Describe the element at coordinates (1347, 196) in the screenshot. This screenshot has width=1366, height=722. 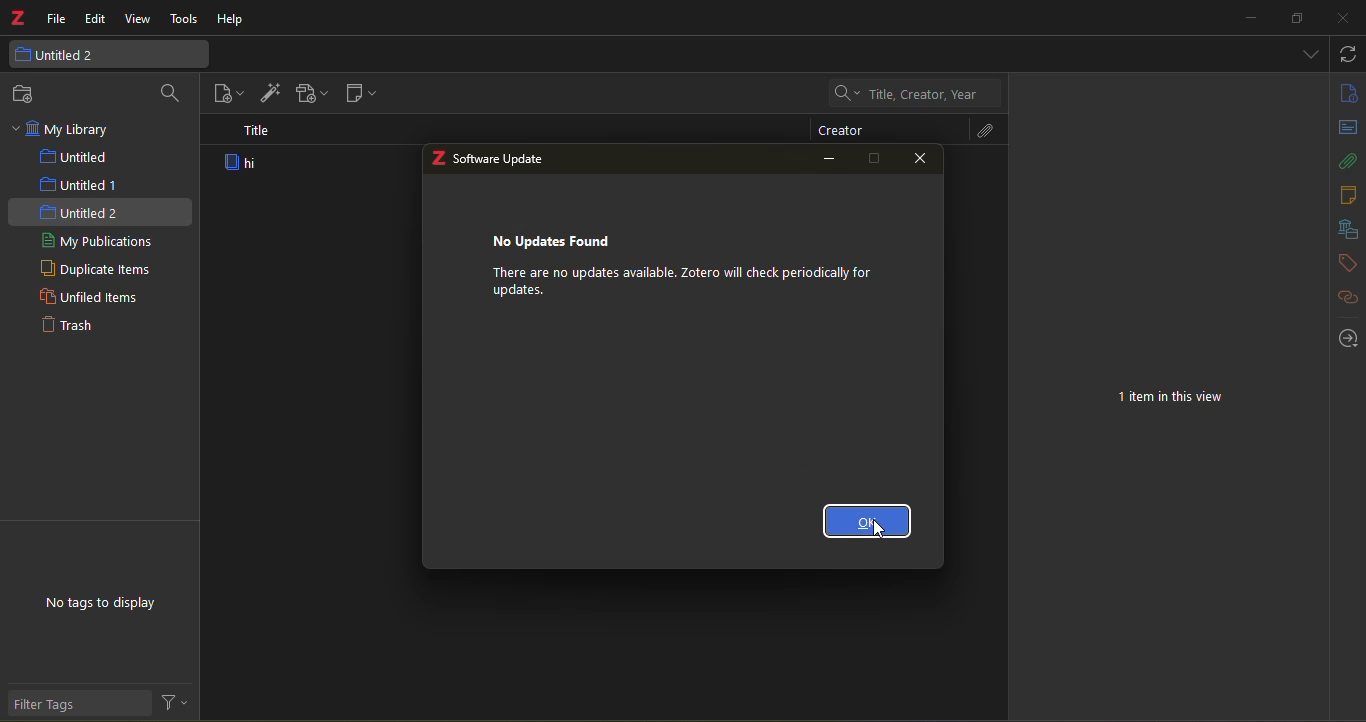
I see `notes` at that location.